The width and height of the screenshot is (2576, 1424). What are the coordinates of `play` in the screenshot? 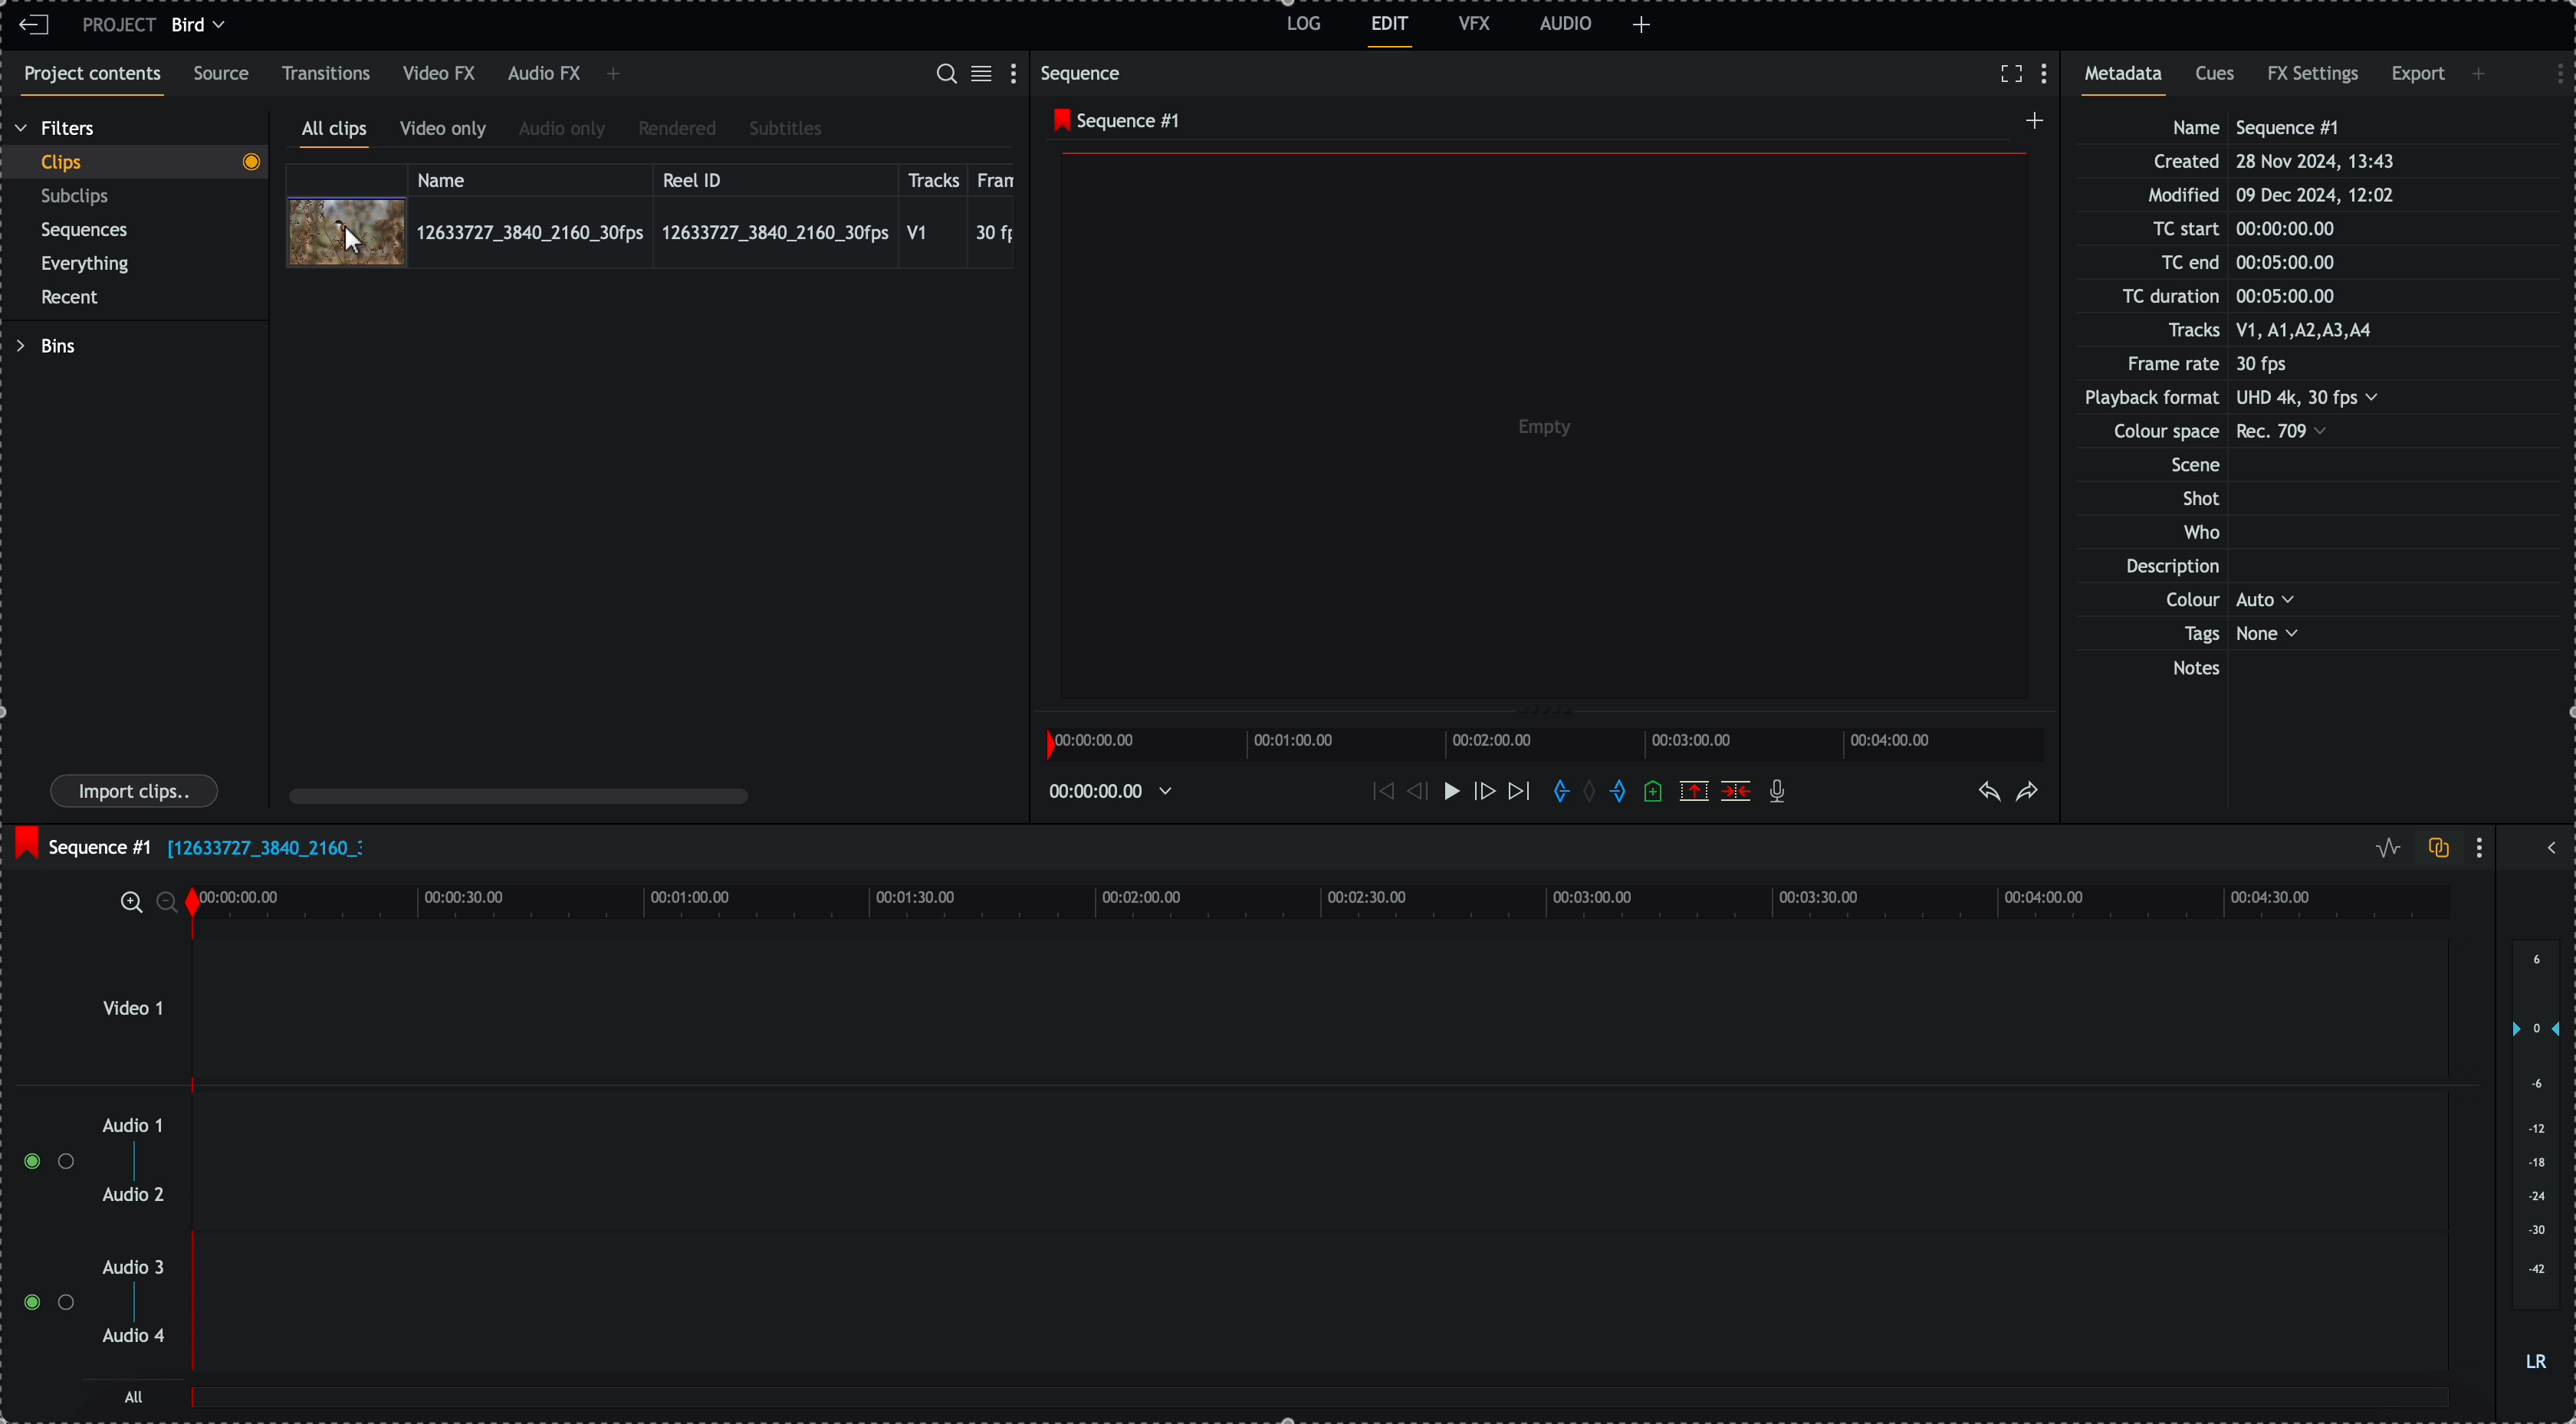 It's located at (1445, 792).